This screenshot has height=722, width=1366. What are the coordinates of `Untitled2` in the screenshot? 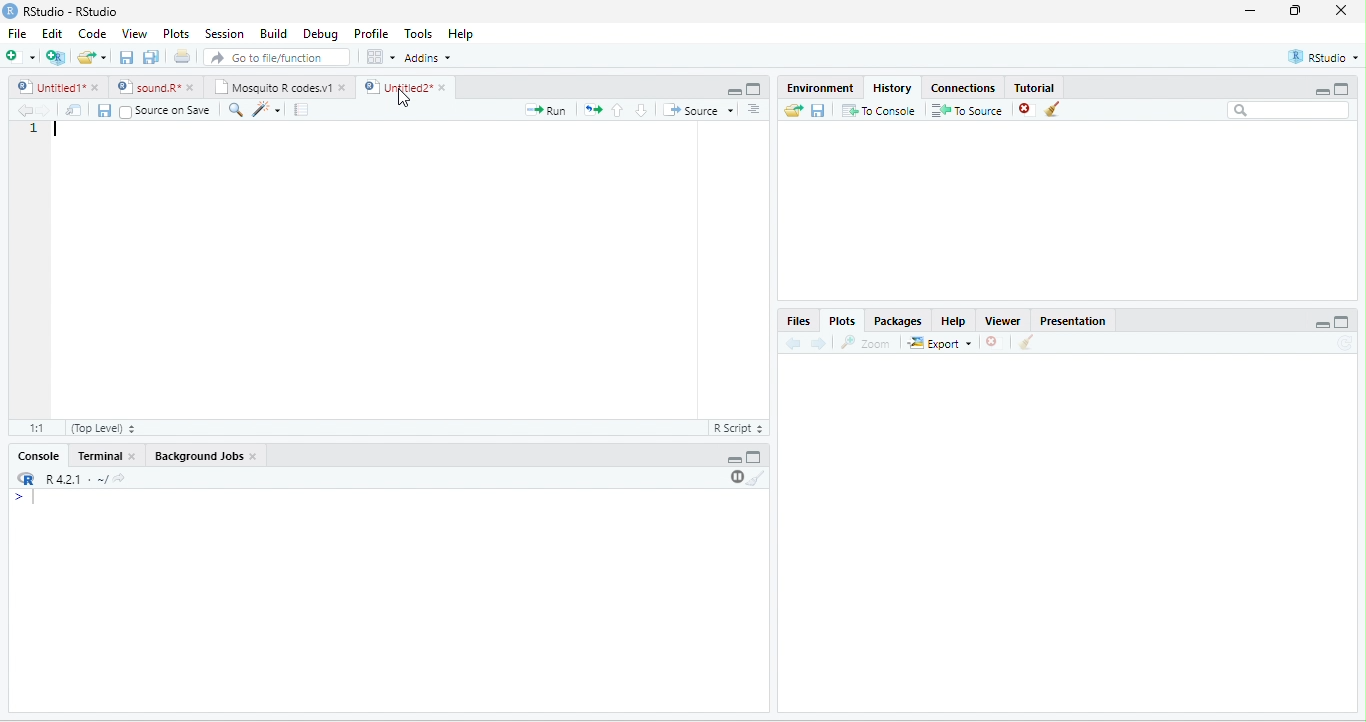 It's located at (396, 87).